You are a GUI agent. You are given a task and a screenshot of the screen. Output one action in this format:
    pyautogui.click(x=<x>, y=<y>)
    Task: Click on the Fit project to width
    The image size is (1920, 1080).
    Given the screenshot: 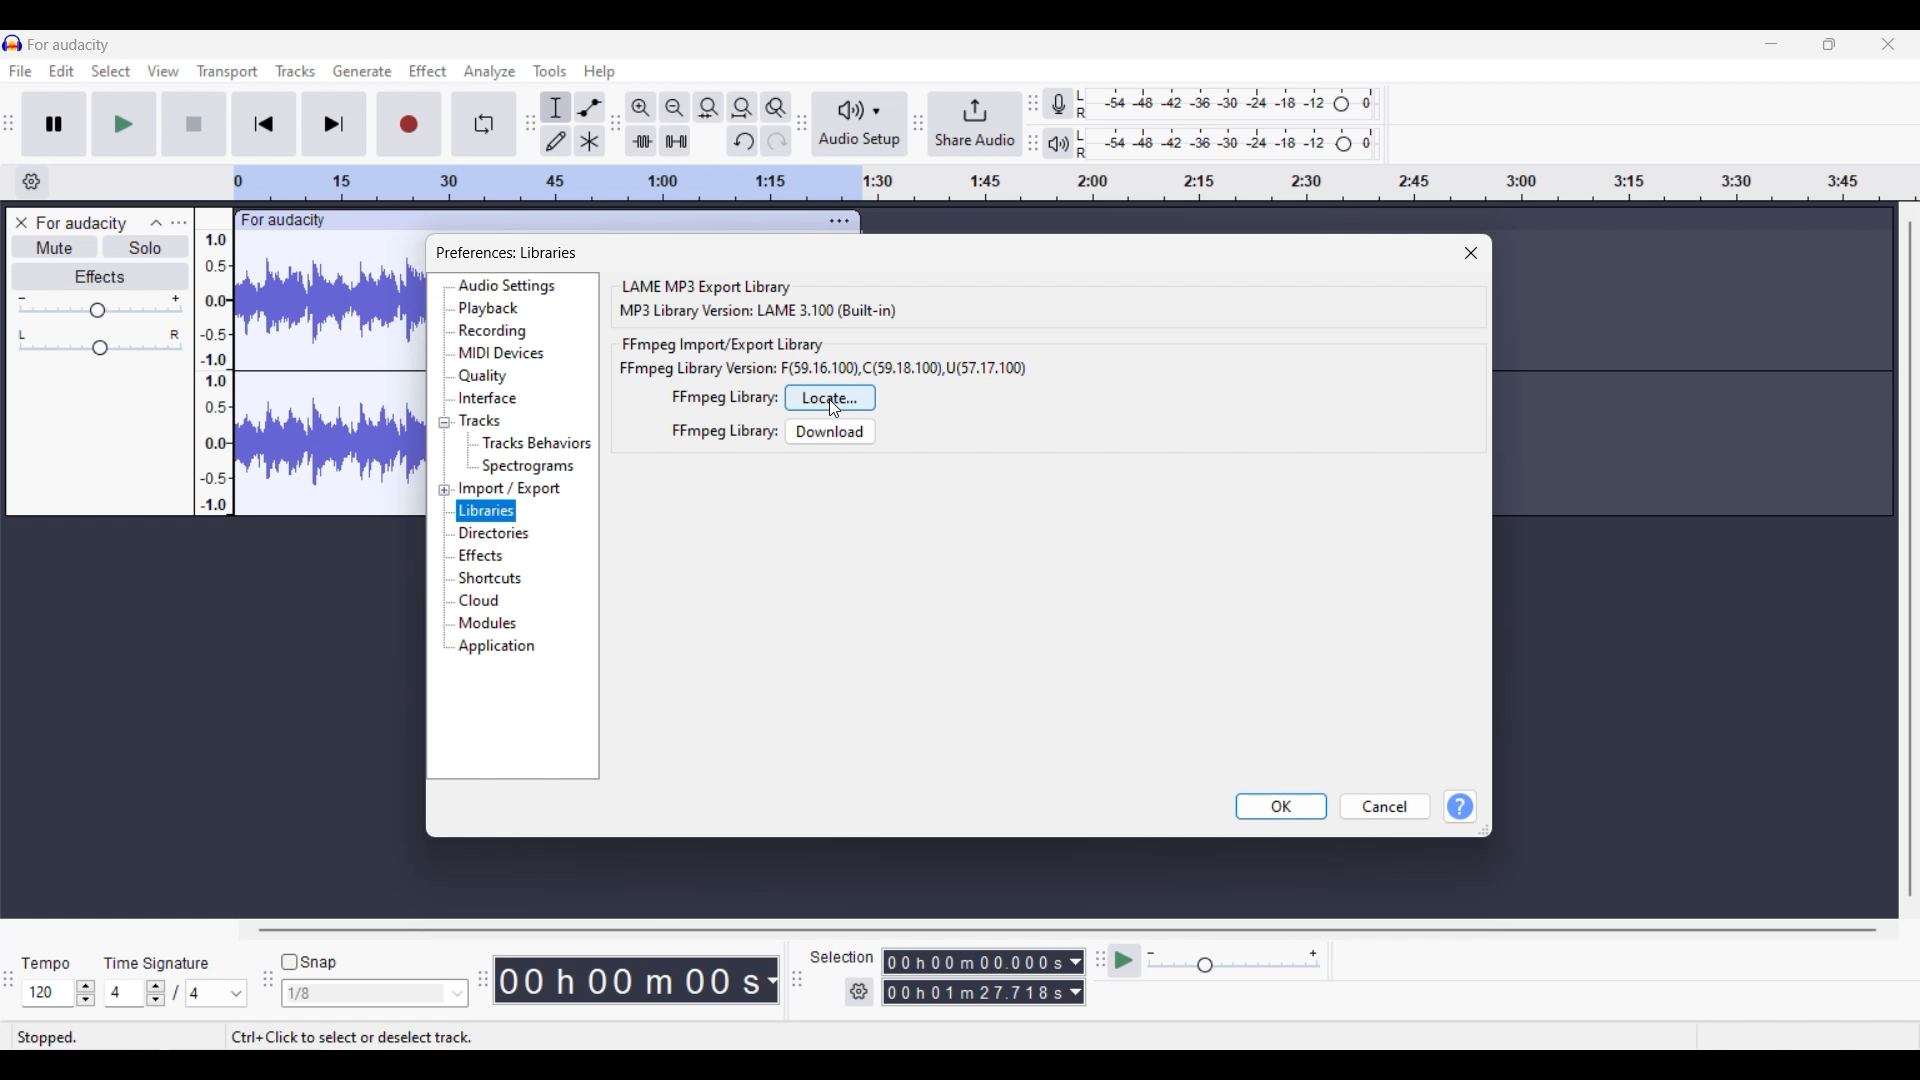 What is the action you would take?
    pyautogui.click(x=743, y=108)
    